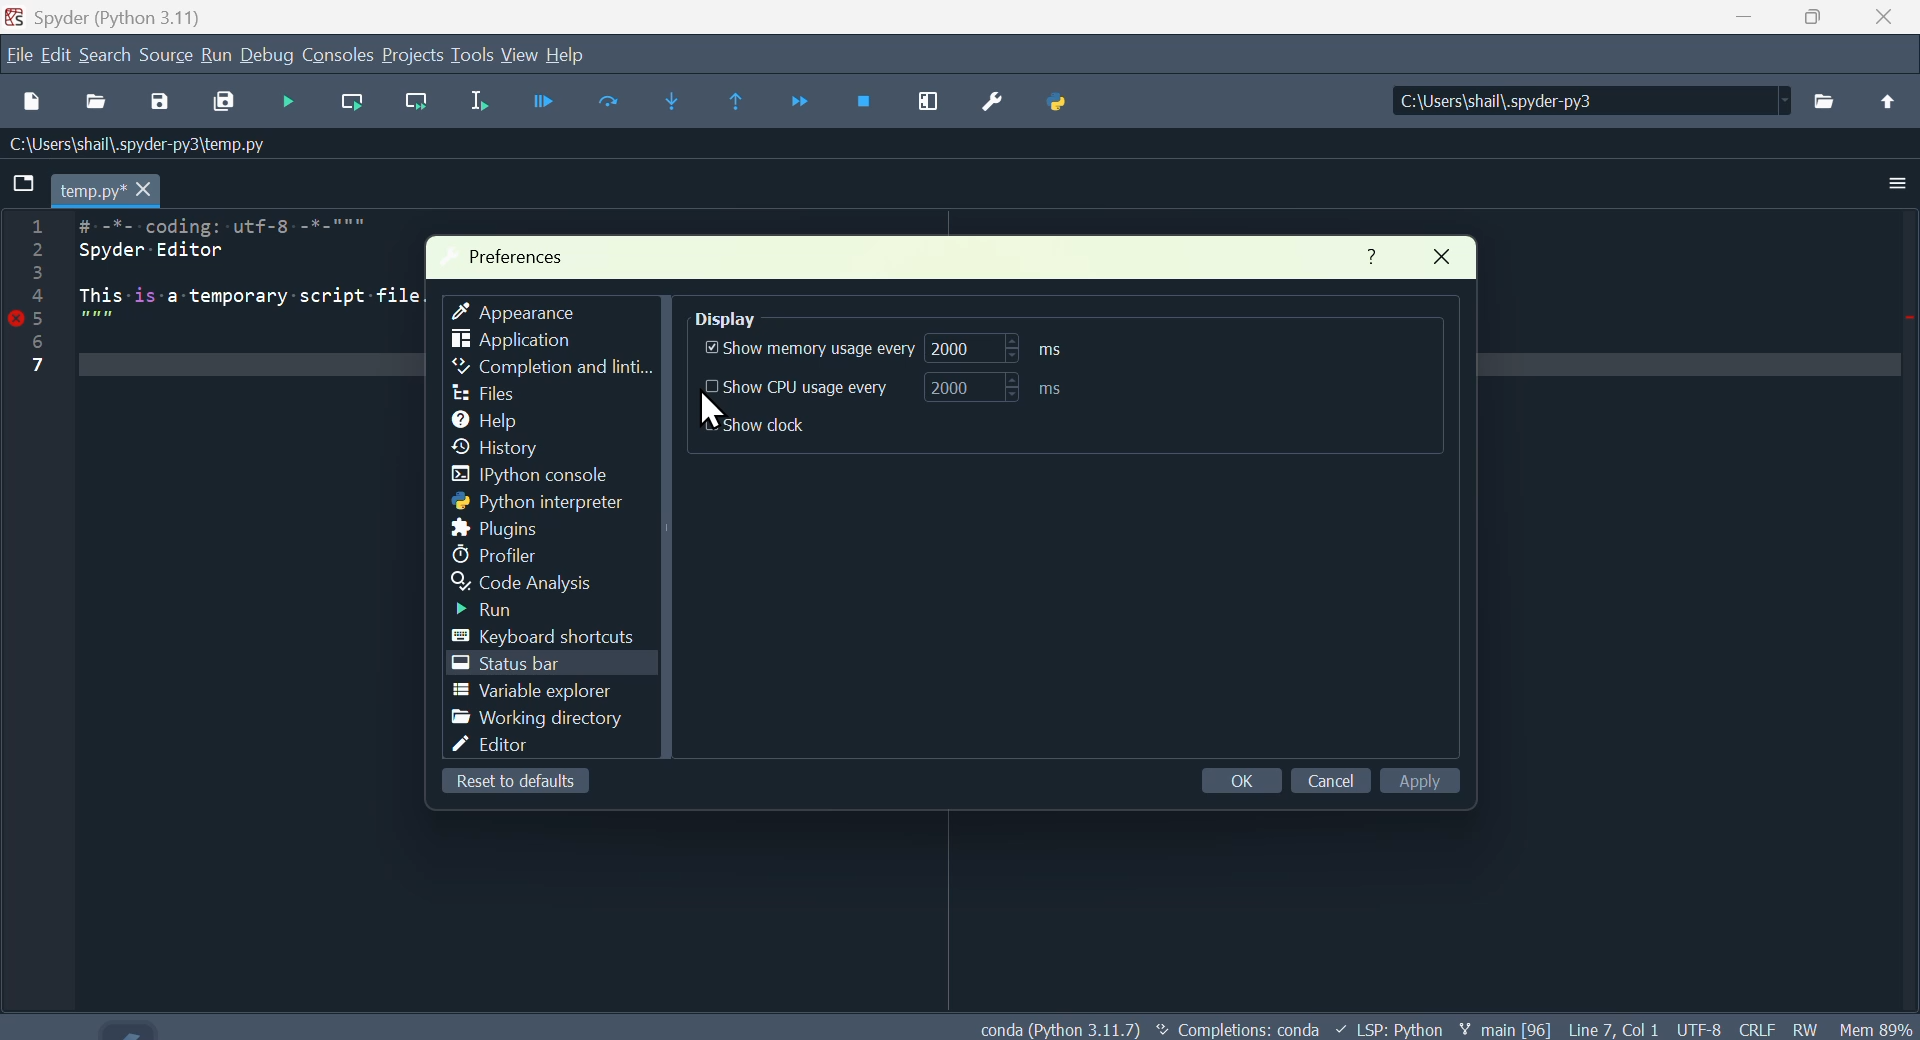  I want to click on Run selection, so click(481, 105).